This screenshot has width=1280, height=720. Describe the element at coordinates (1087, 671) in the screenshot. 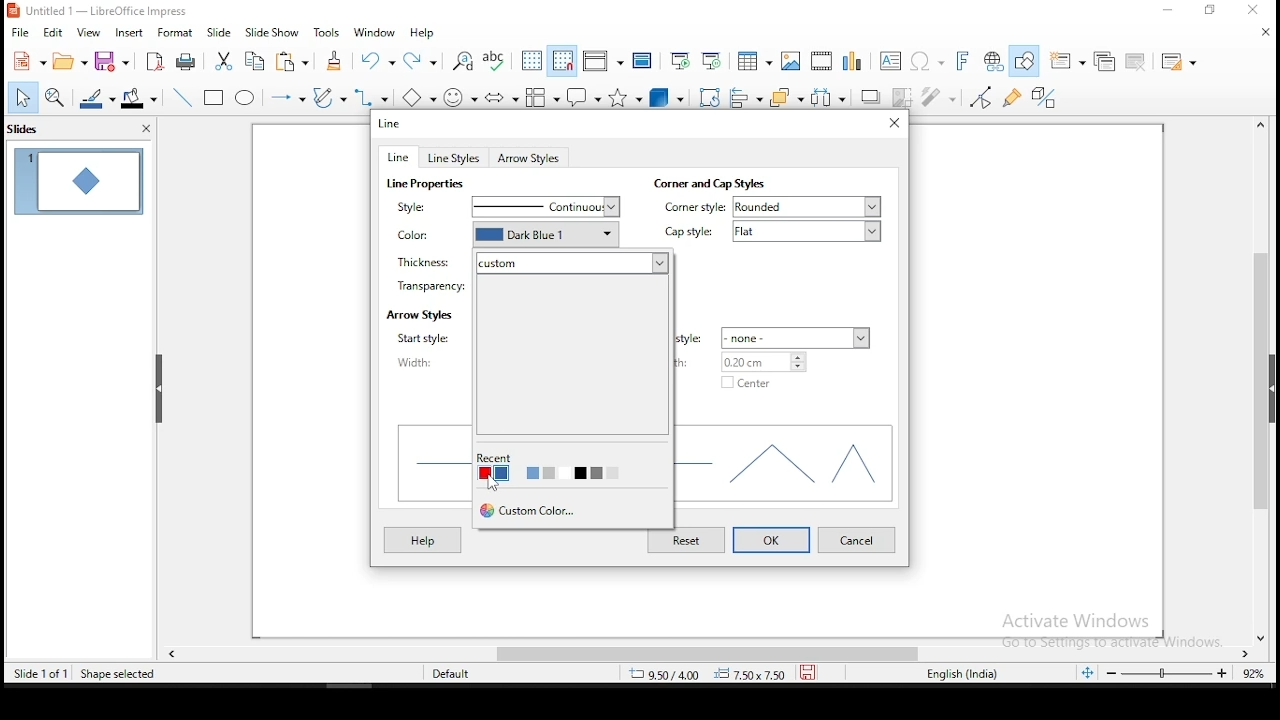

I see `fit slide to current window` at that location.